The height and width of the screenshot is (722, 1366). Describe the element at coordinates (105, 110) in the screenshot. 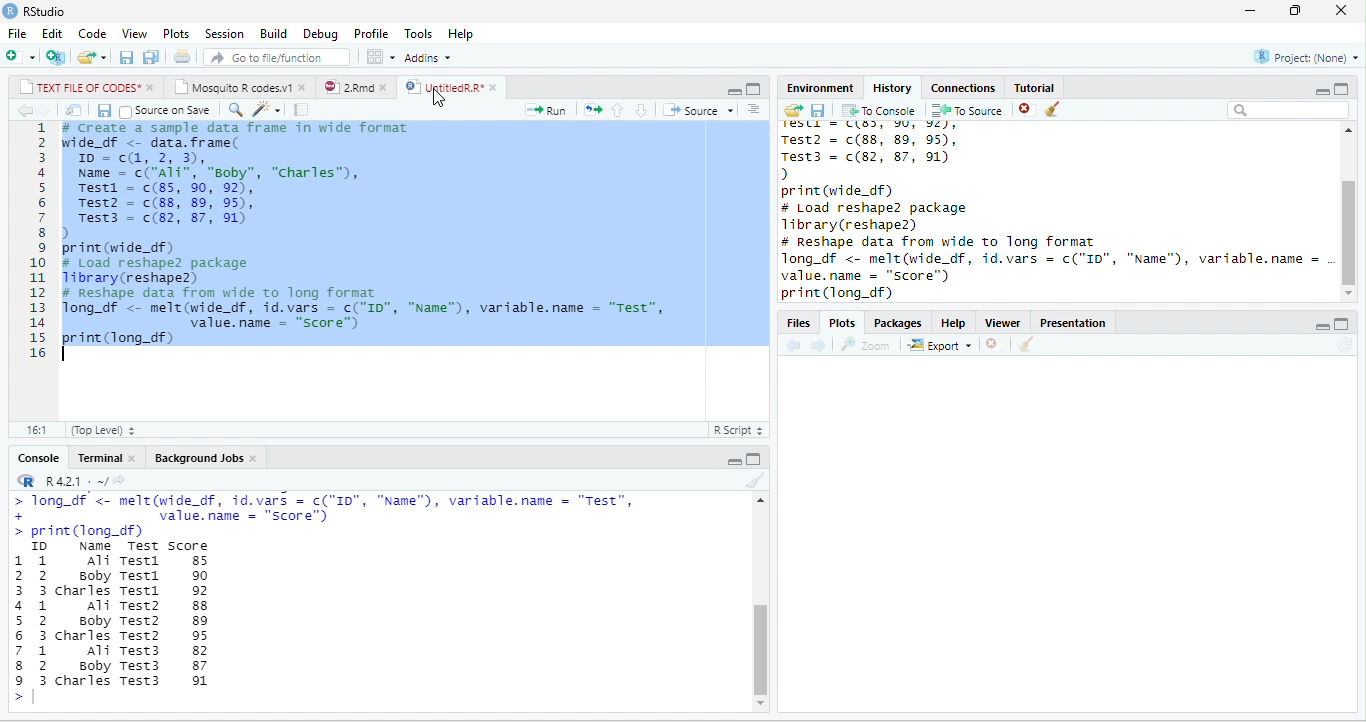

I see `save` at that location.